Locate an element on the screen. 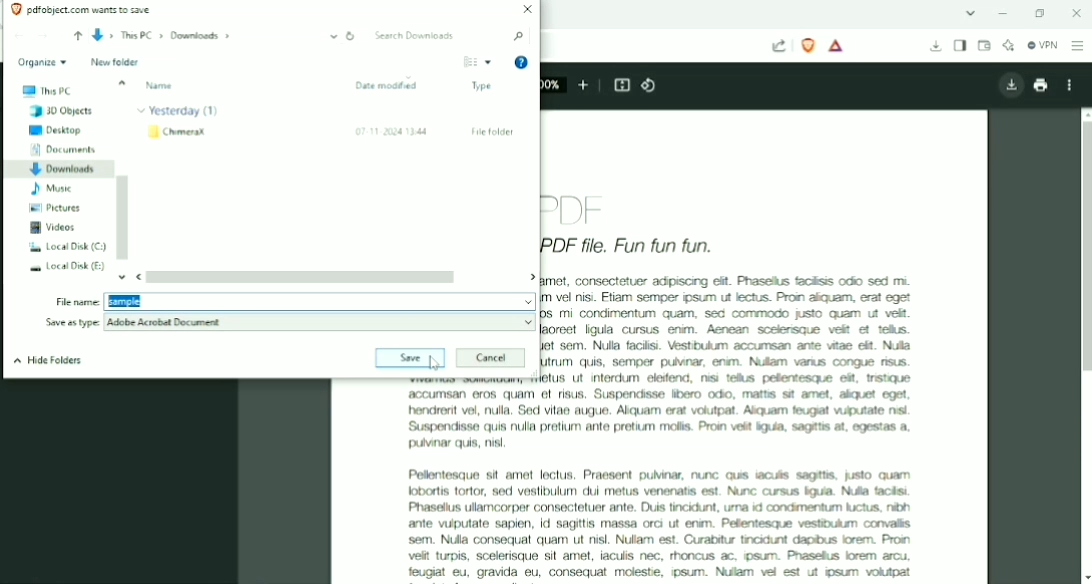 The height and width of the screenshot is (584, 1092). pdfobject.com wants to save is located at coordinates (93, 10).